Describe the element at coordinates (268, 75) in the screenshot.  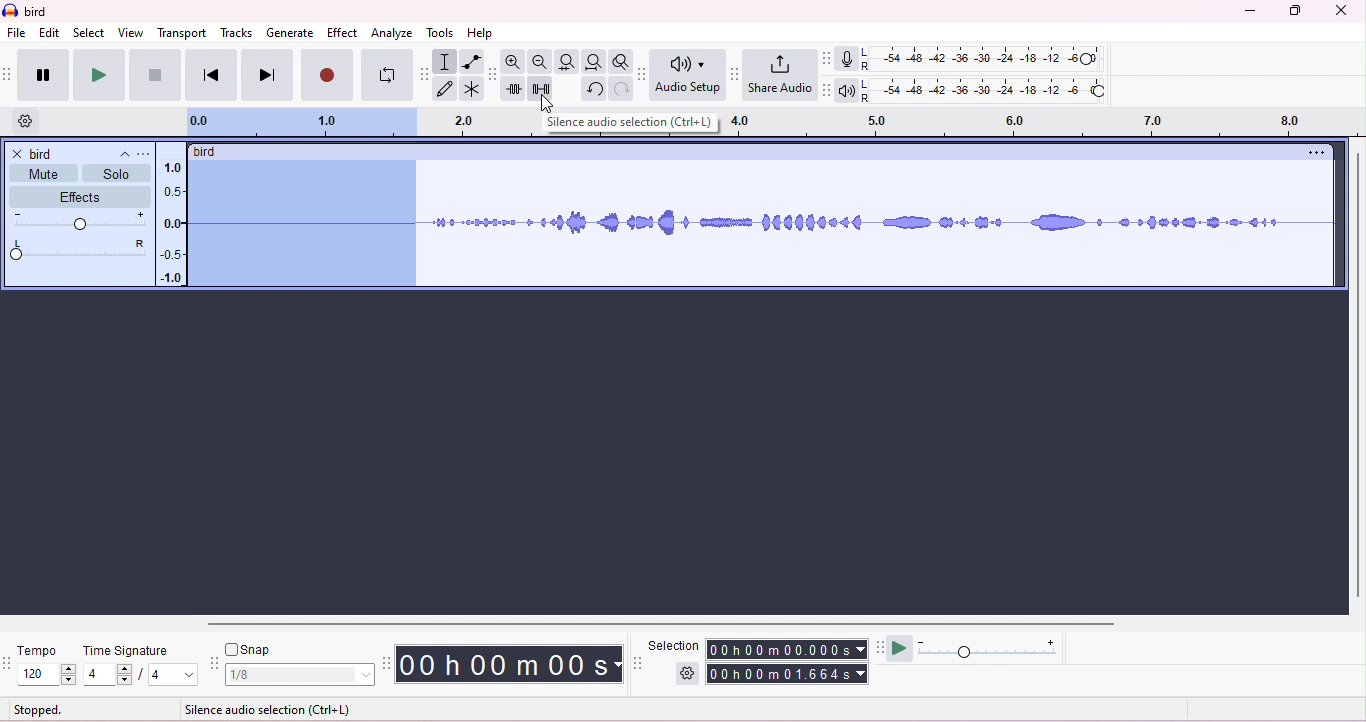
I see `next` at that location.